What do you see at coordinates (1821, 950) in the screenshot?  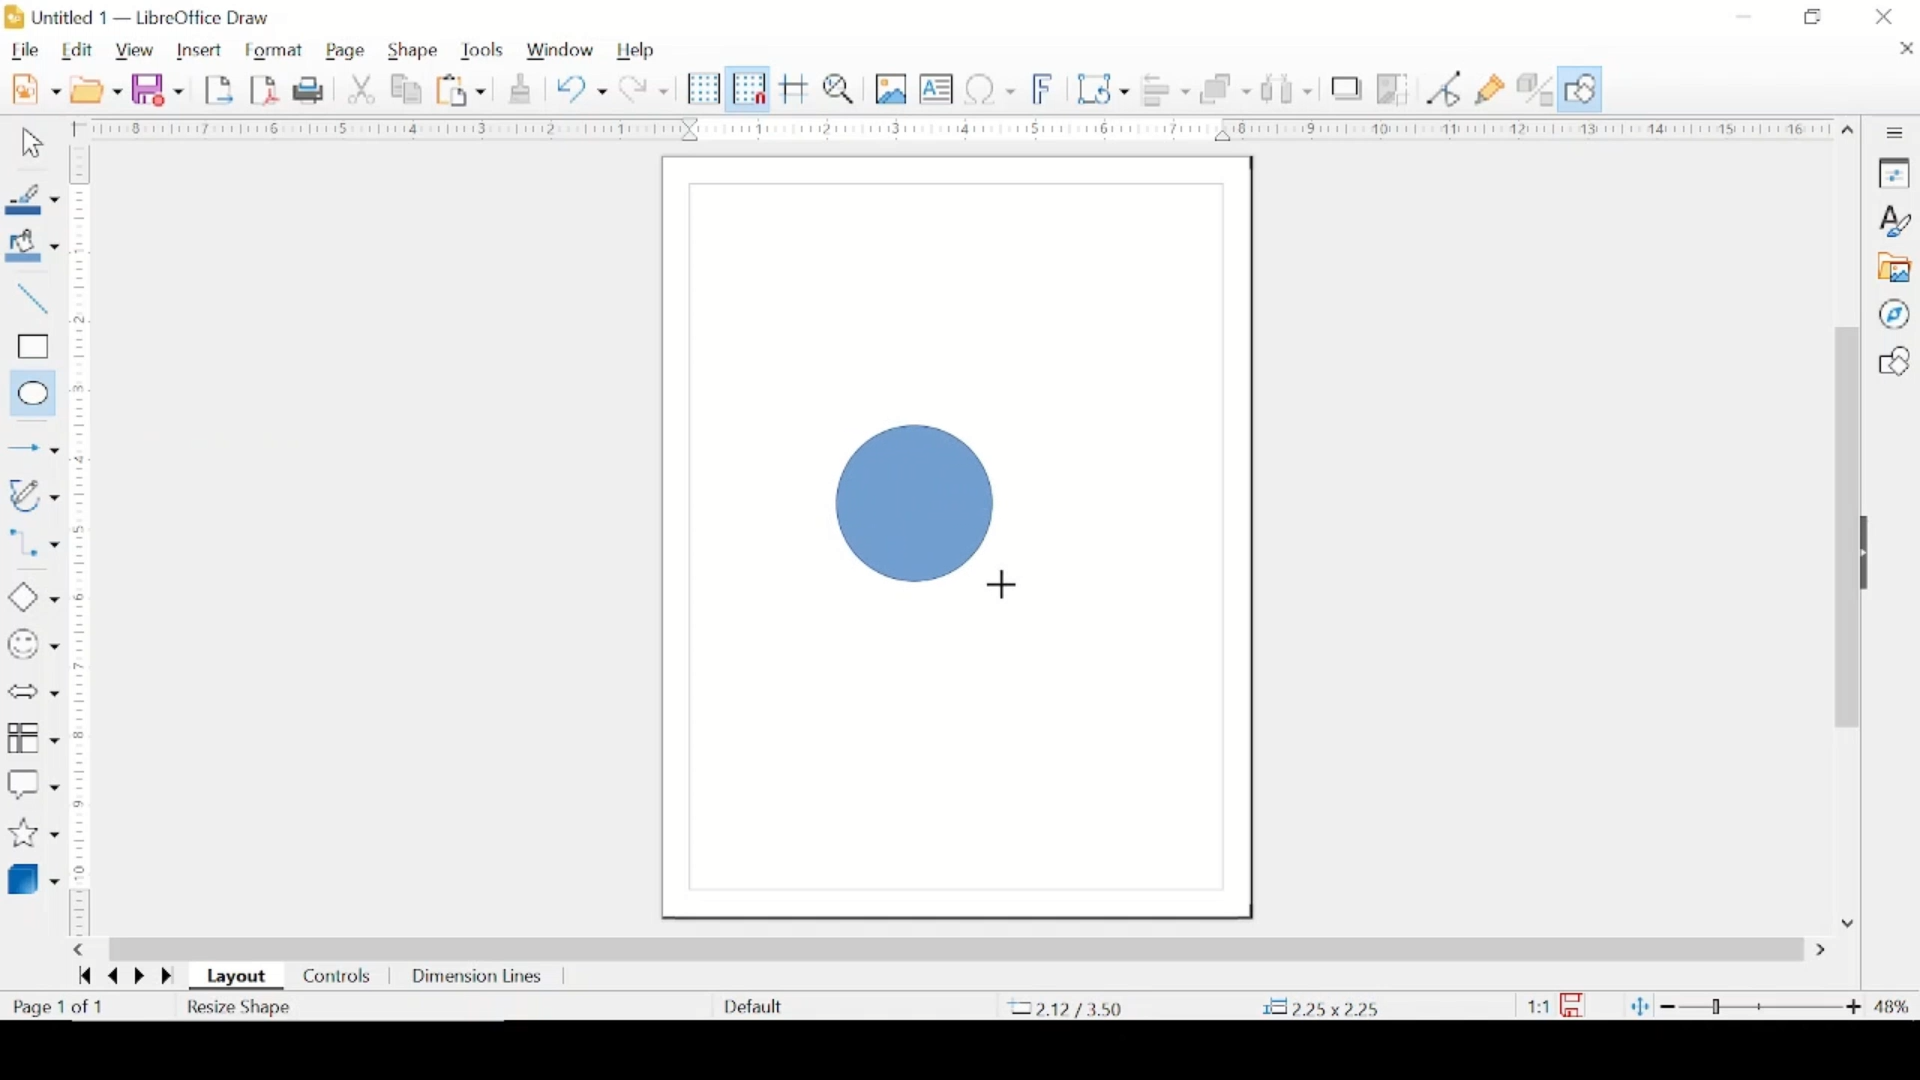 I see `scroll right arrow` at bounding box center [1821, 950].